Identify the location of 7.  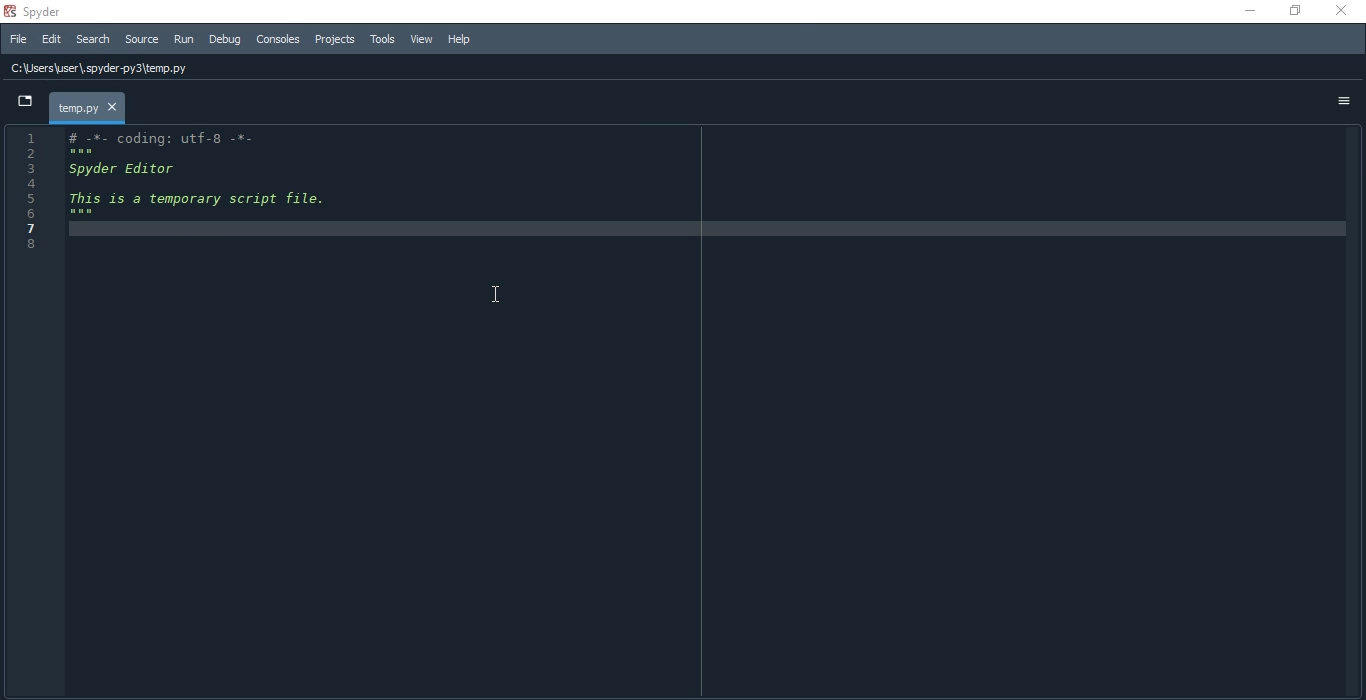
(37, 227).